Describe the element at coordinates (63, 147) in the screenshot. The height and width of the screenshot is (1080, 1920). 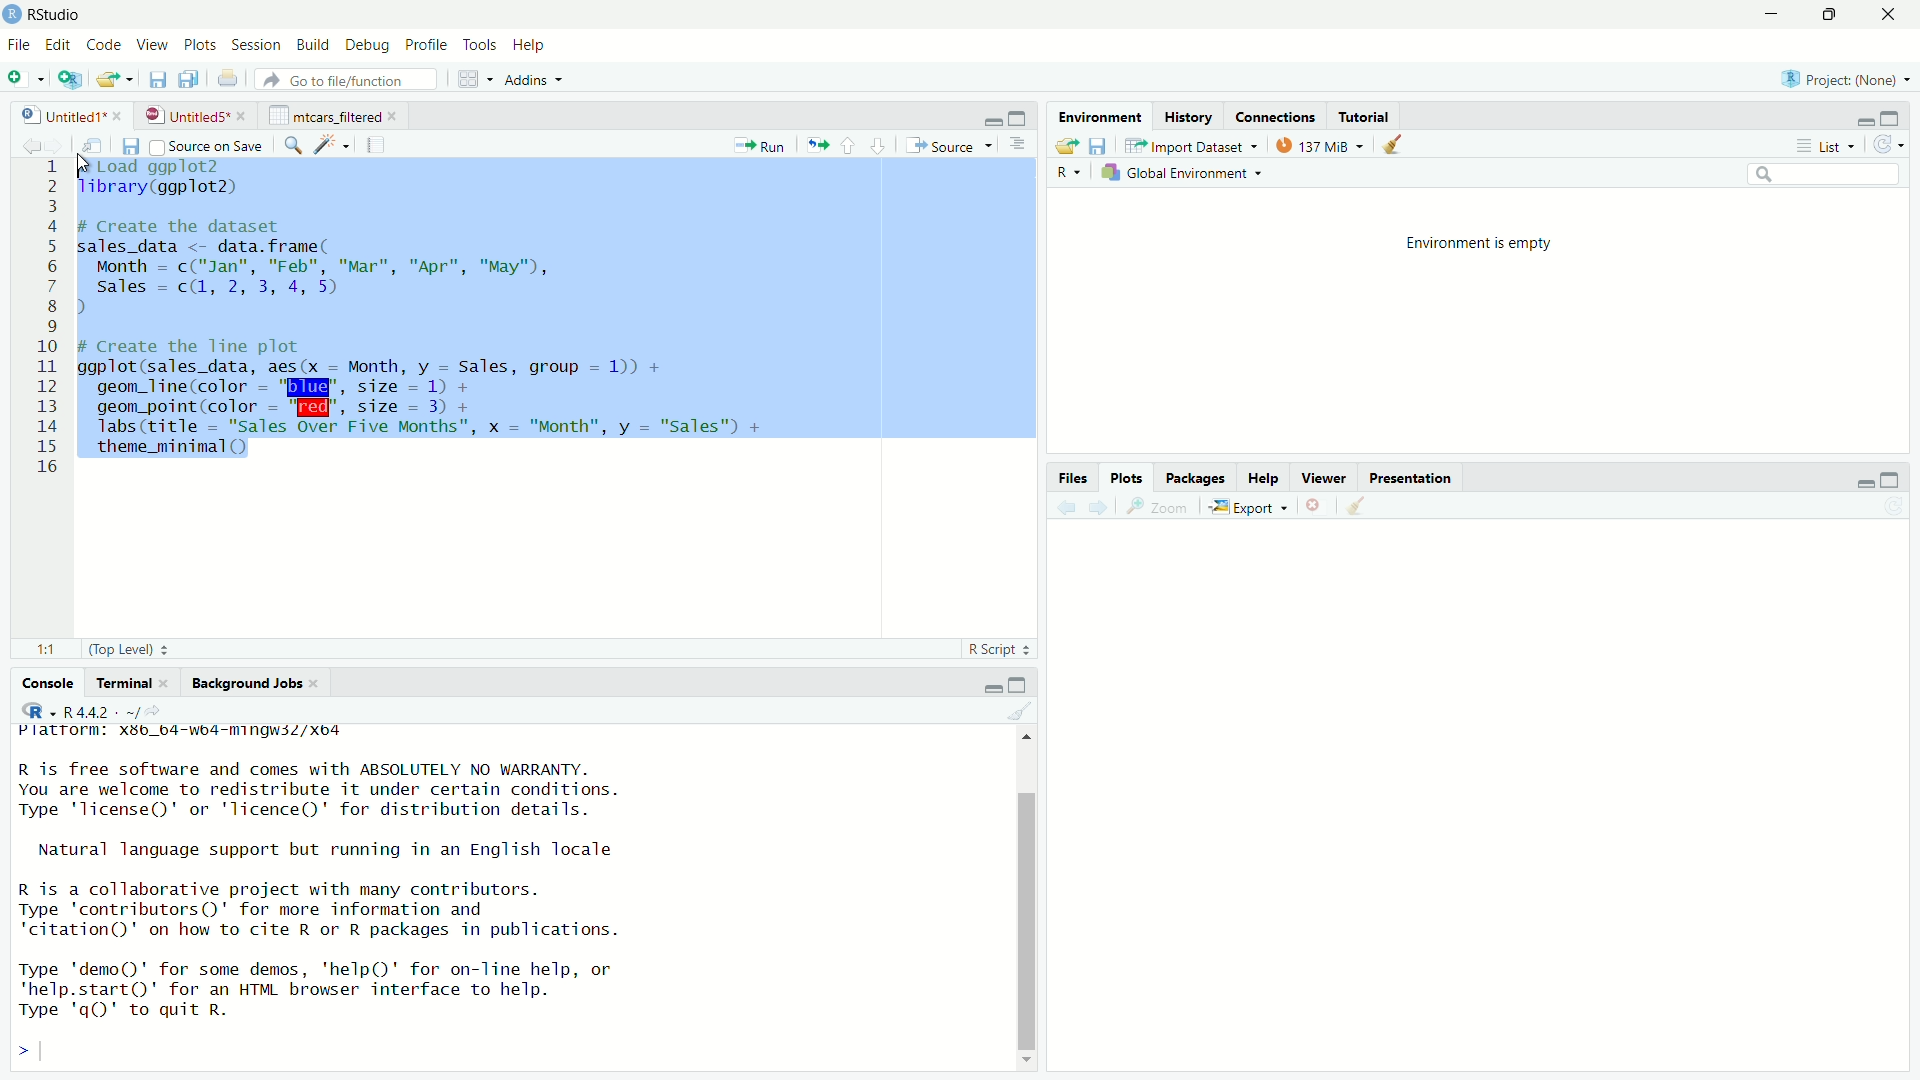
I see `forward` at that location.